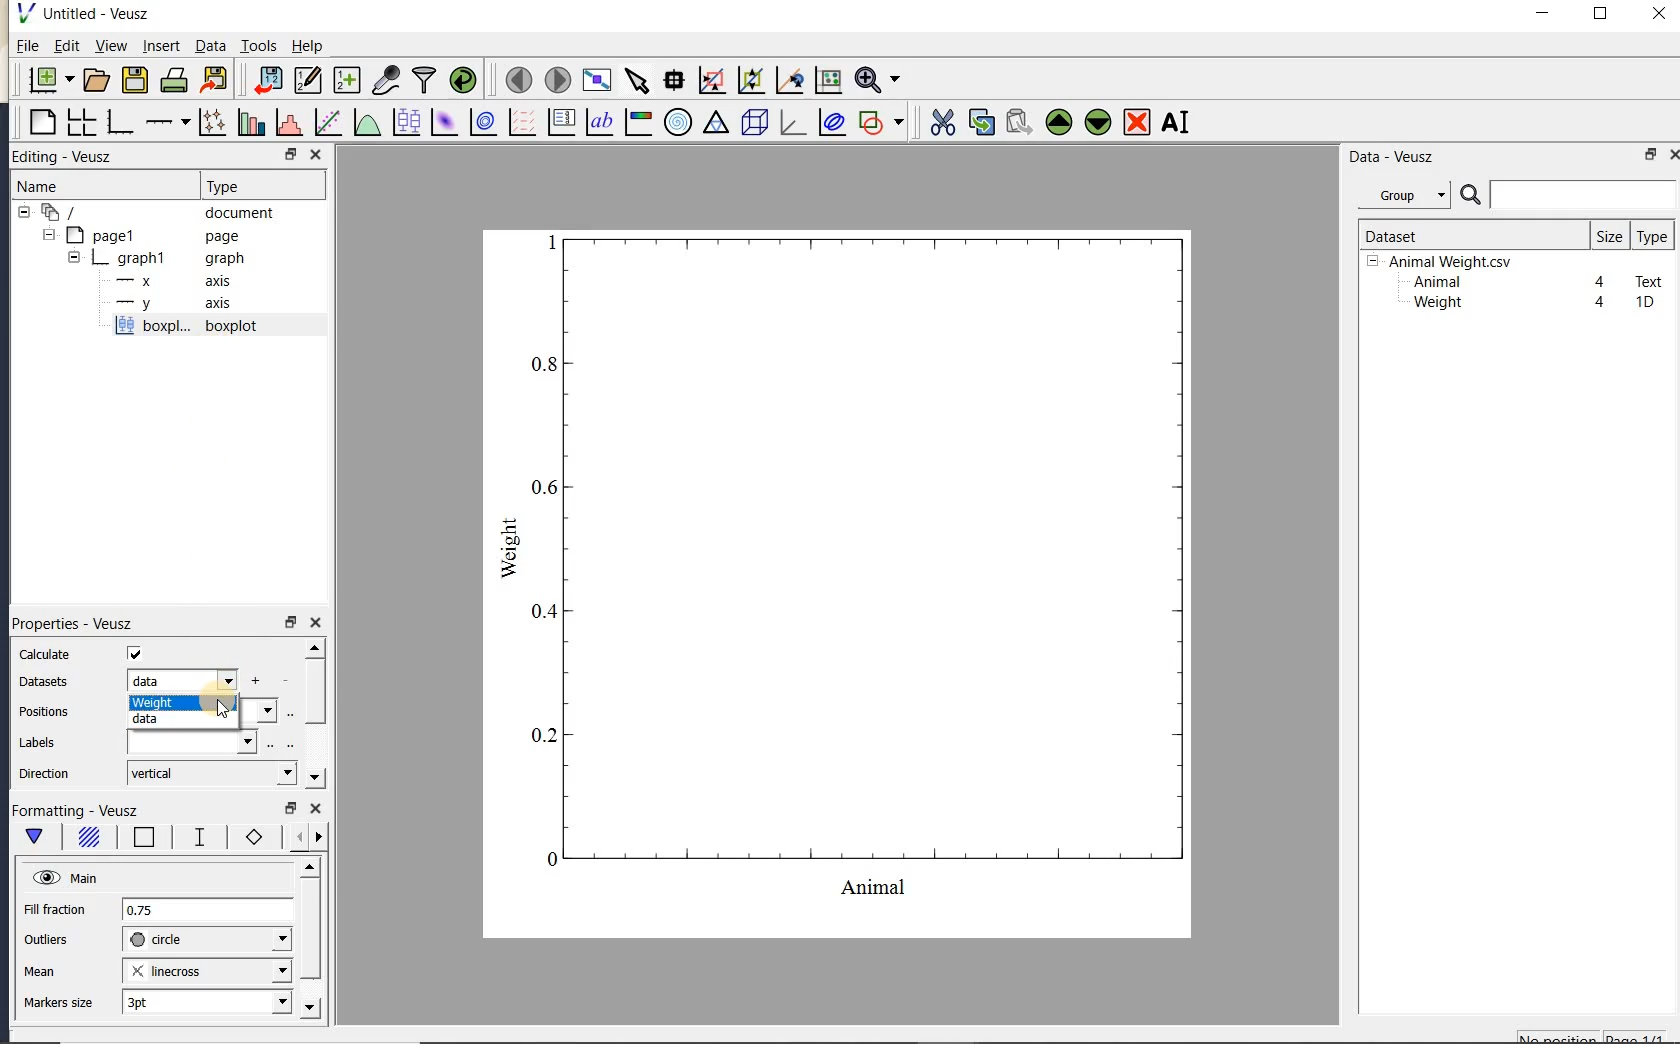  What do you see at coordinates (37, 743) in the screenshot?
I see `Labels` at bounding box center [37, 743].